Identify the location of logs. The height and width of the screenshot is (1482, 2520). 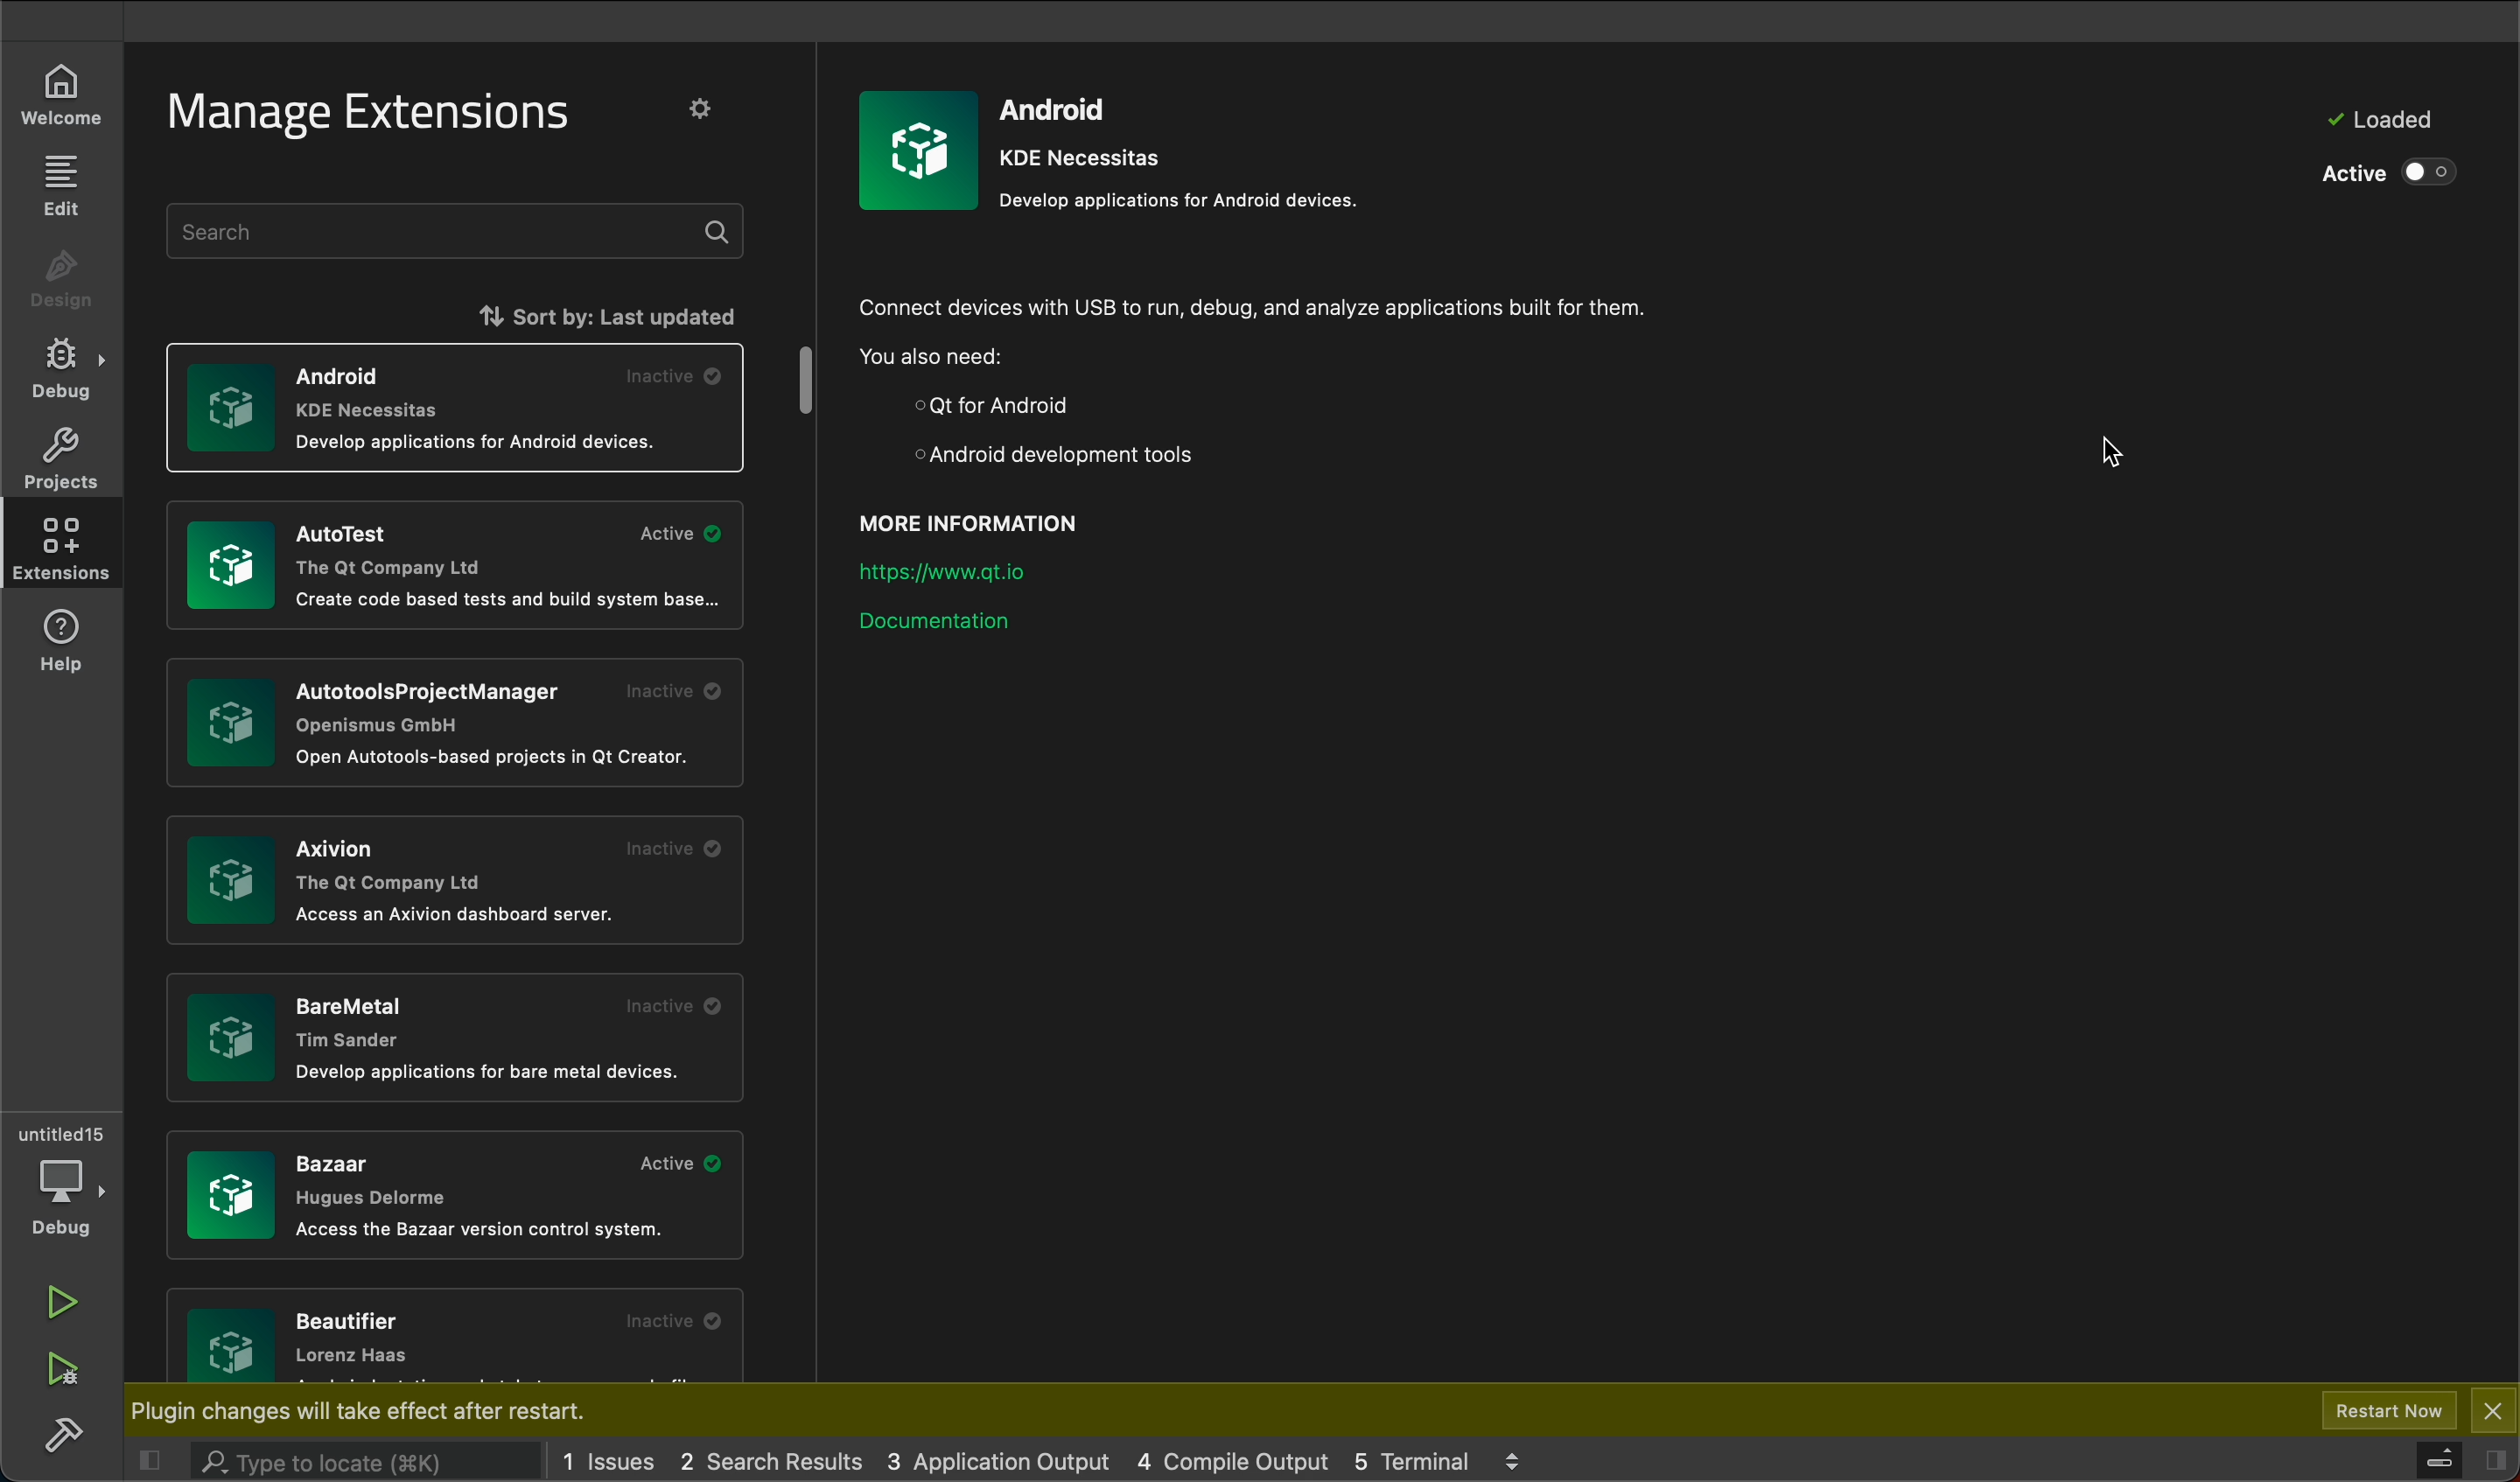
(781, 1459).